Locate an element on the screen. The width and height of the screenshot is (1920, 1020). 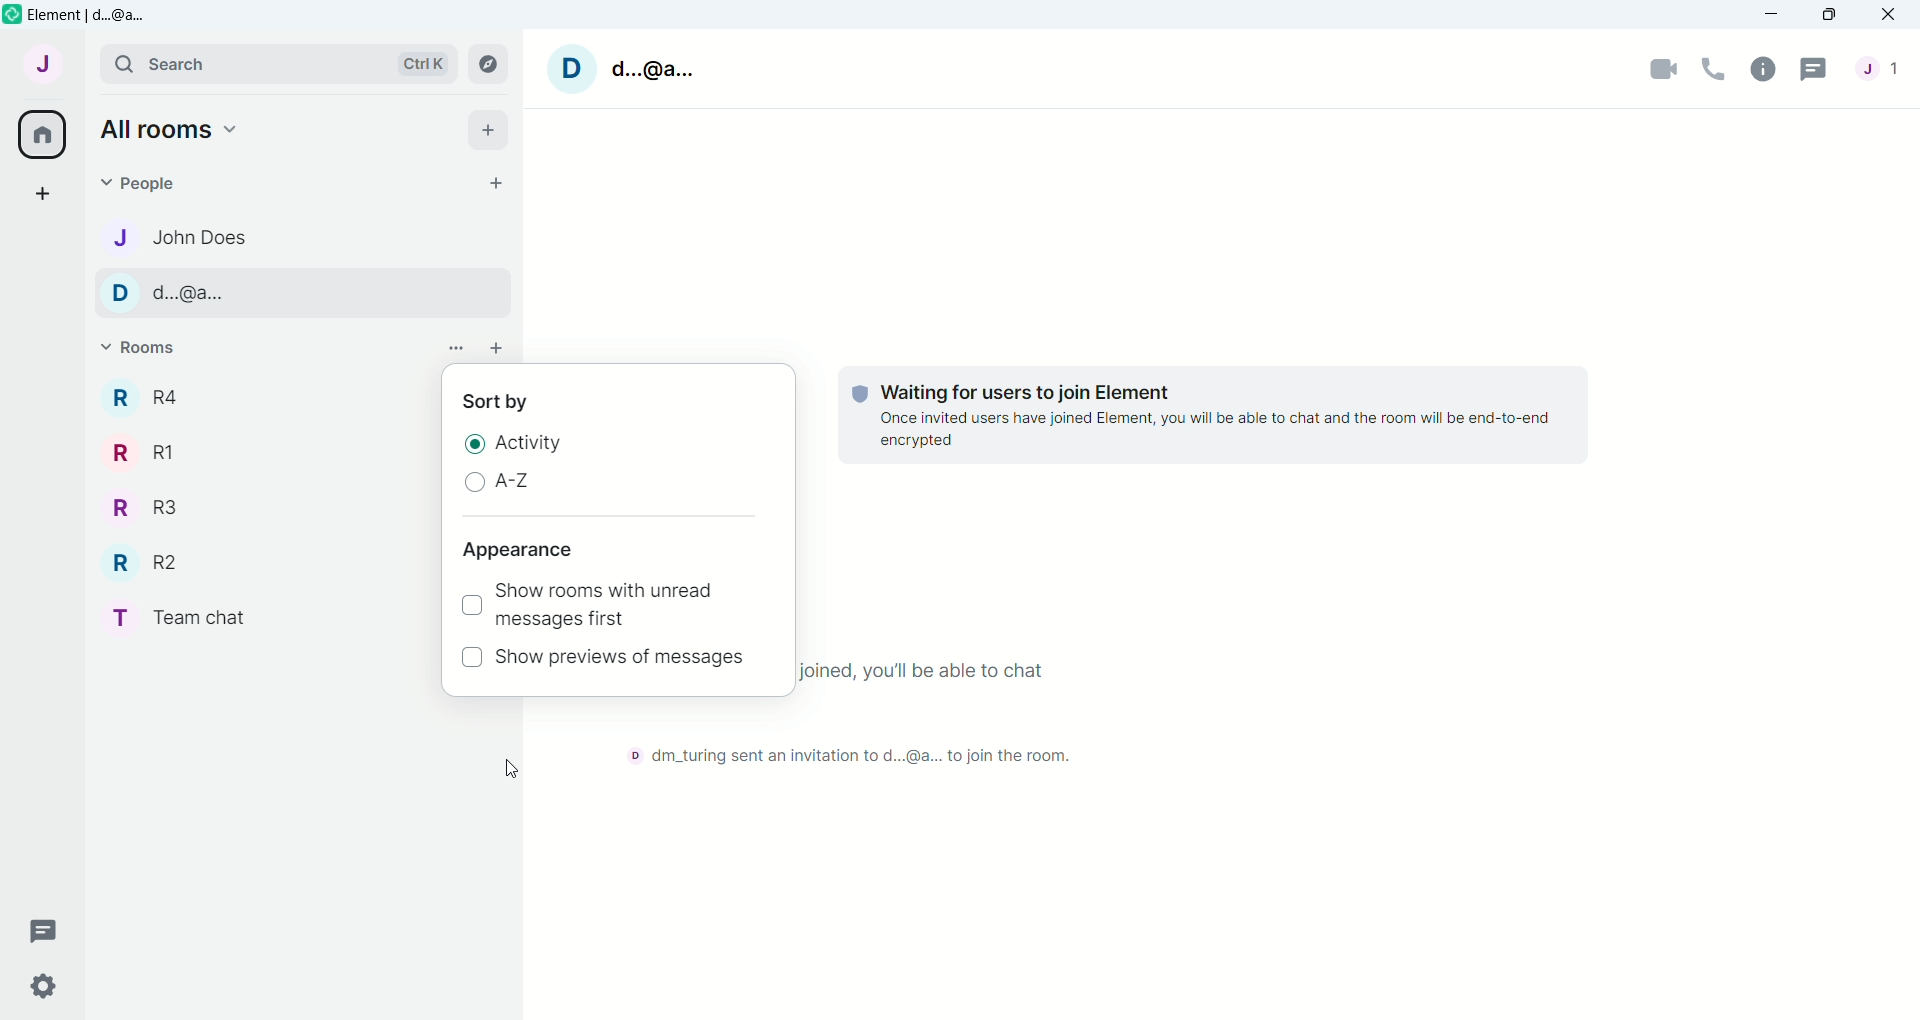
add room is located at coordinates (497, 349).